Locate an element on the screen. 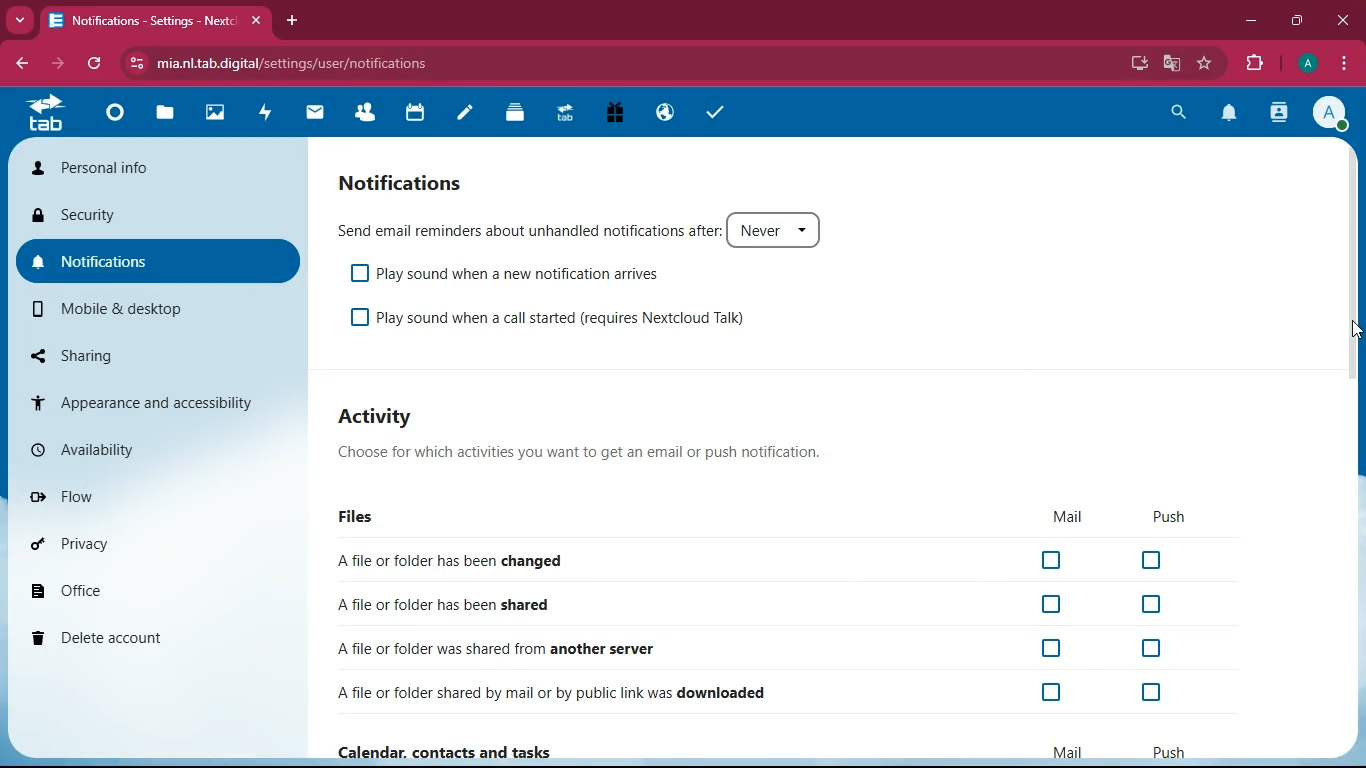  off is located at coordinates (1156, 562).